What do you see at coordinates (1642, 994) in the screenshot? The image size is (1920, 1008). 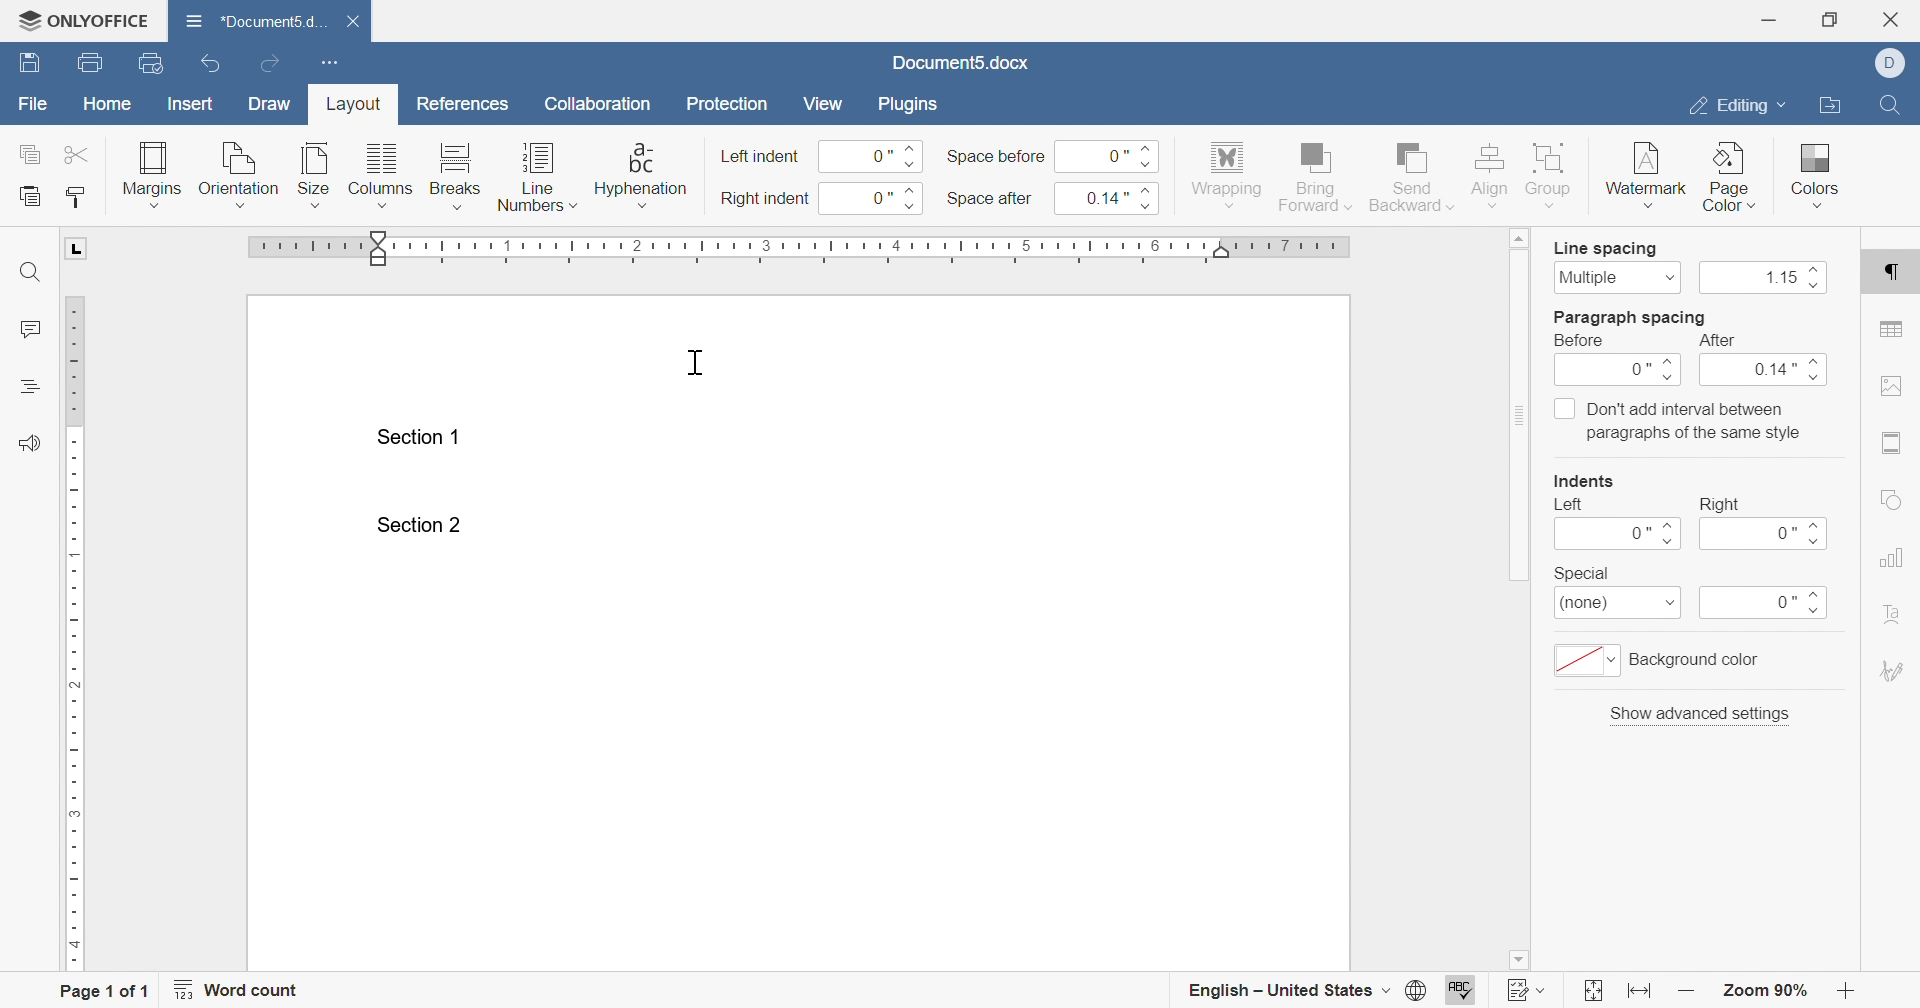 I see `fit to width` at bounding box center [1642, 994].